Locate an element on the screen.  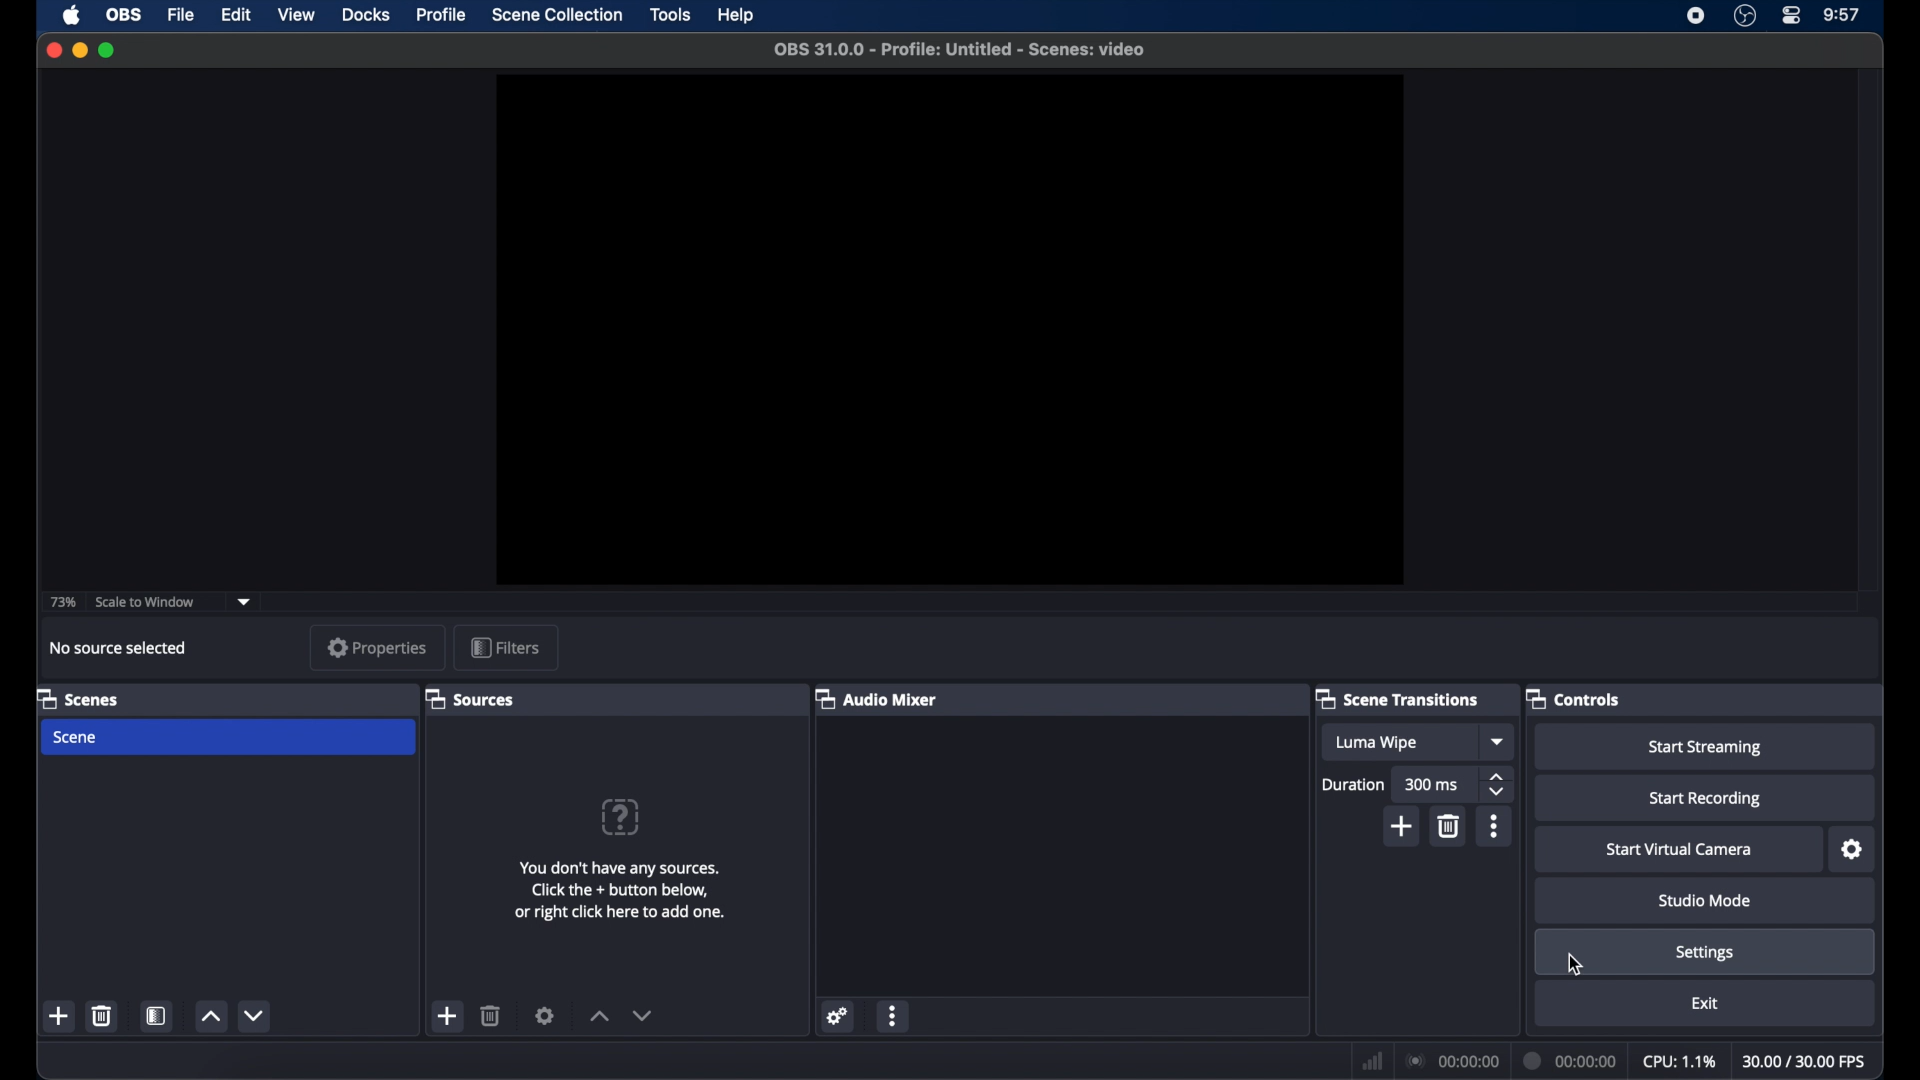
scene collection is located at coordinates (559, 15).